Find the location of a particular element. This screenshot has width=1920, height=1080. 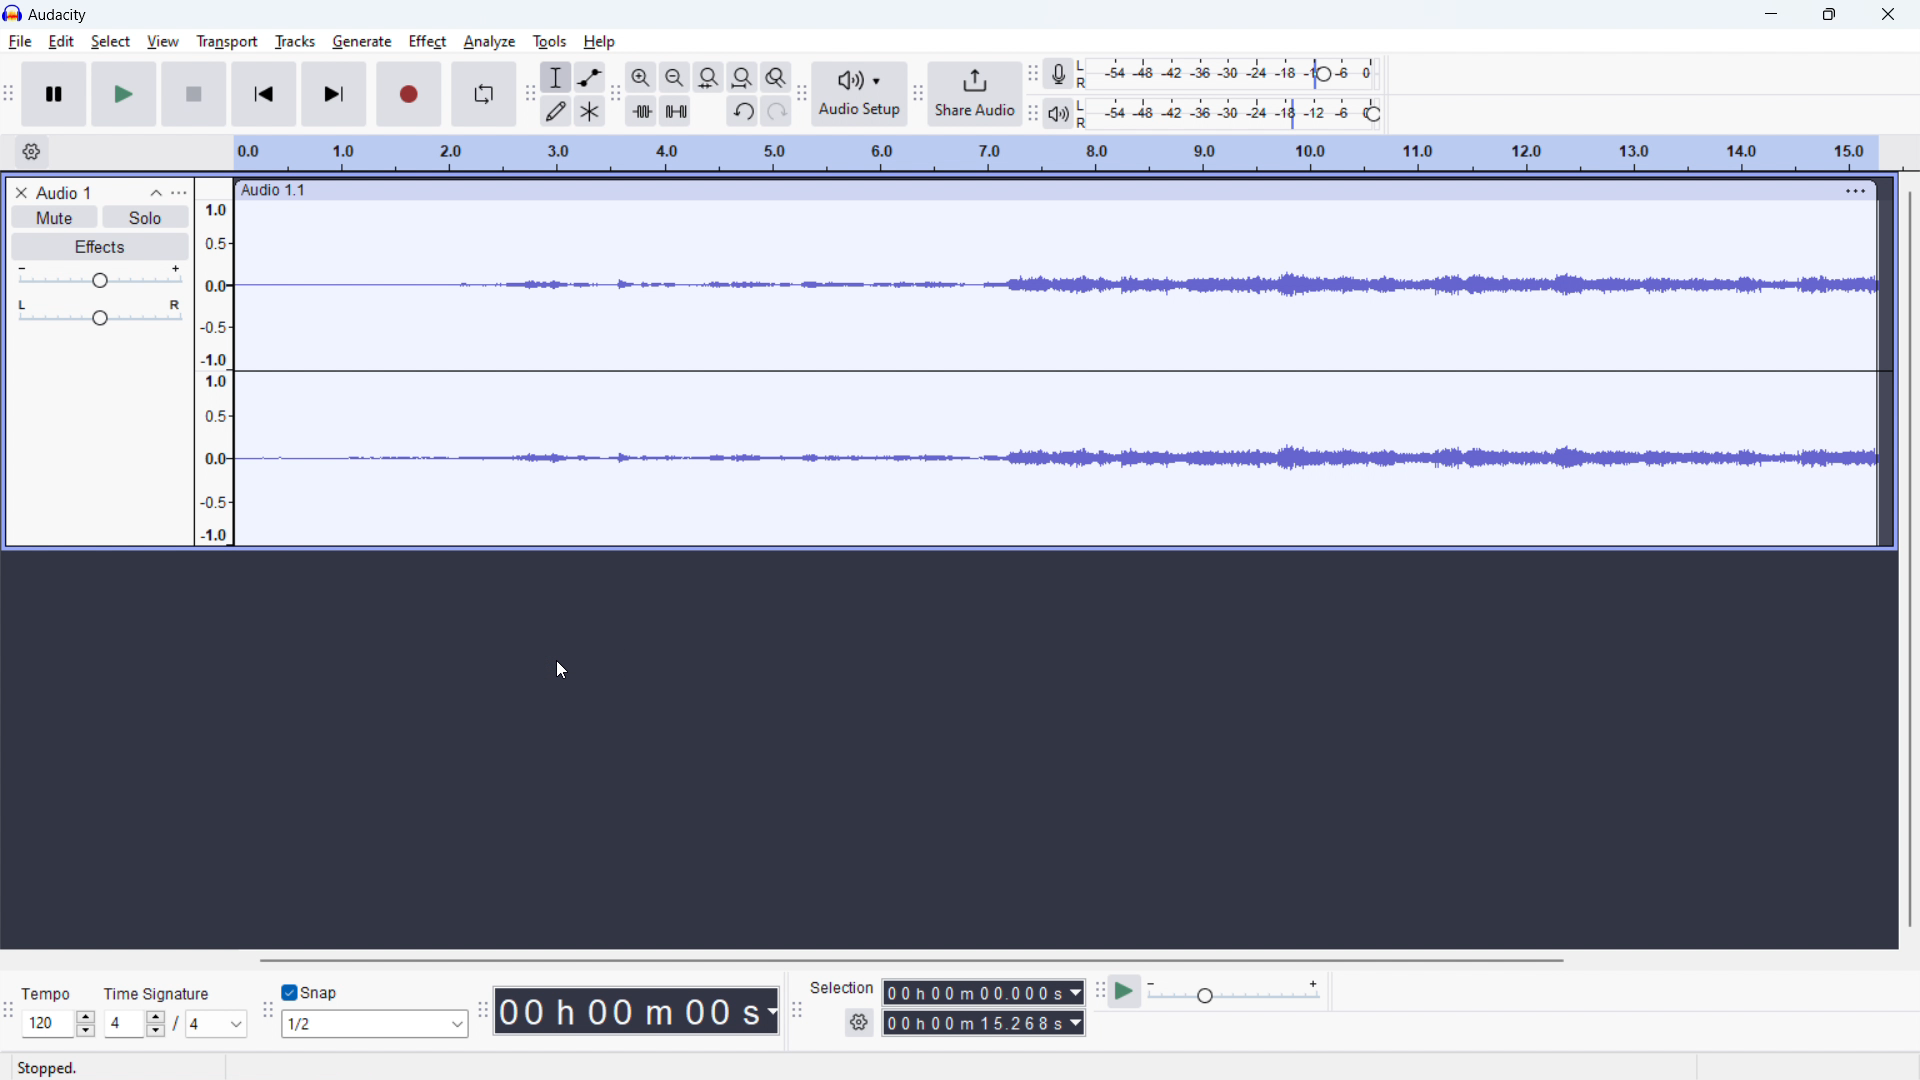

zoom out is located at coordinates (674, 76).